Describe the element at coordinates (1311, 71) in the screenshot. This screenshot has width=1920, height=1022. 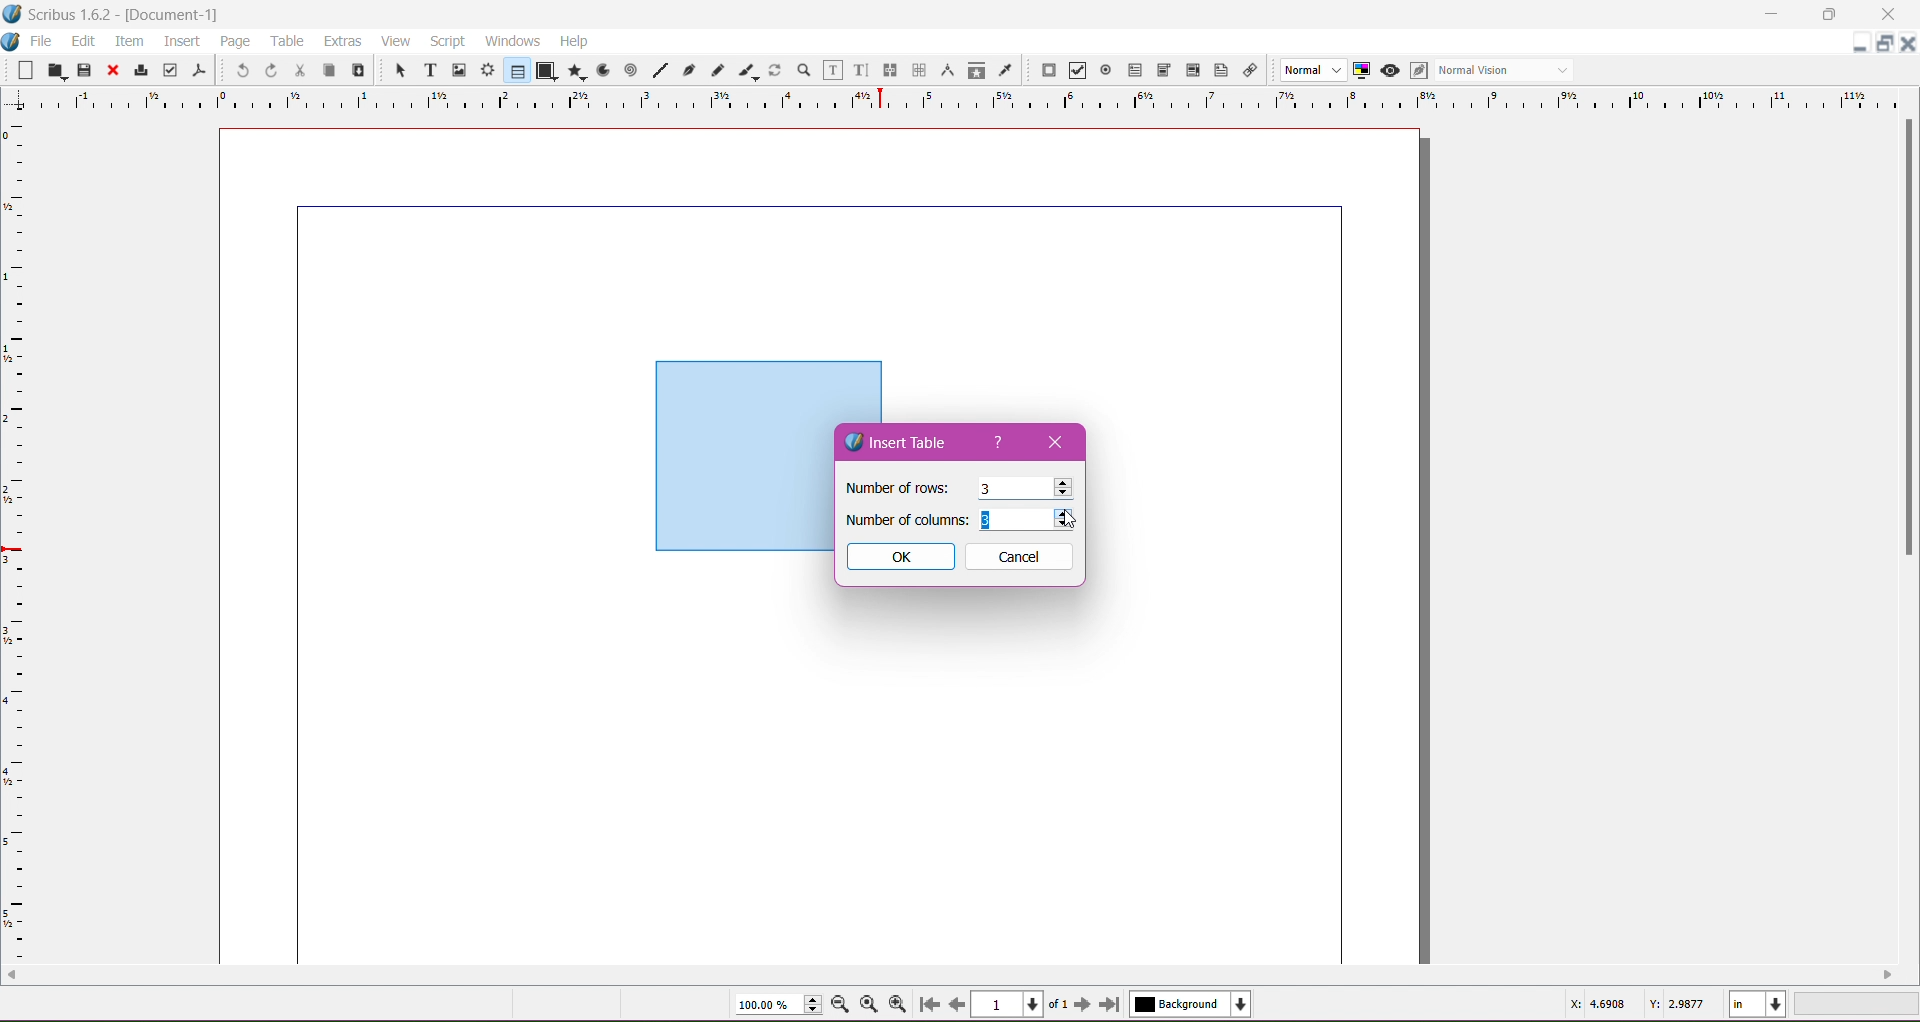
I see `Normal` at that location.